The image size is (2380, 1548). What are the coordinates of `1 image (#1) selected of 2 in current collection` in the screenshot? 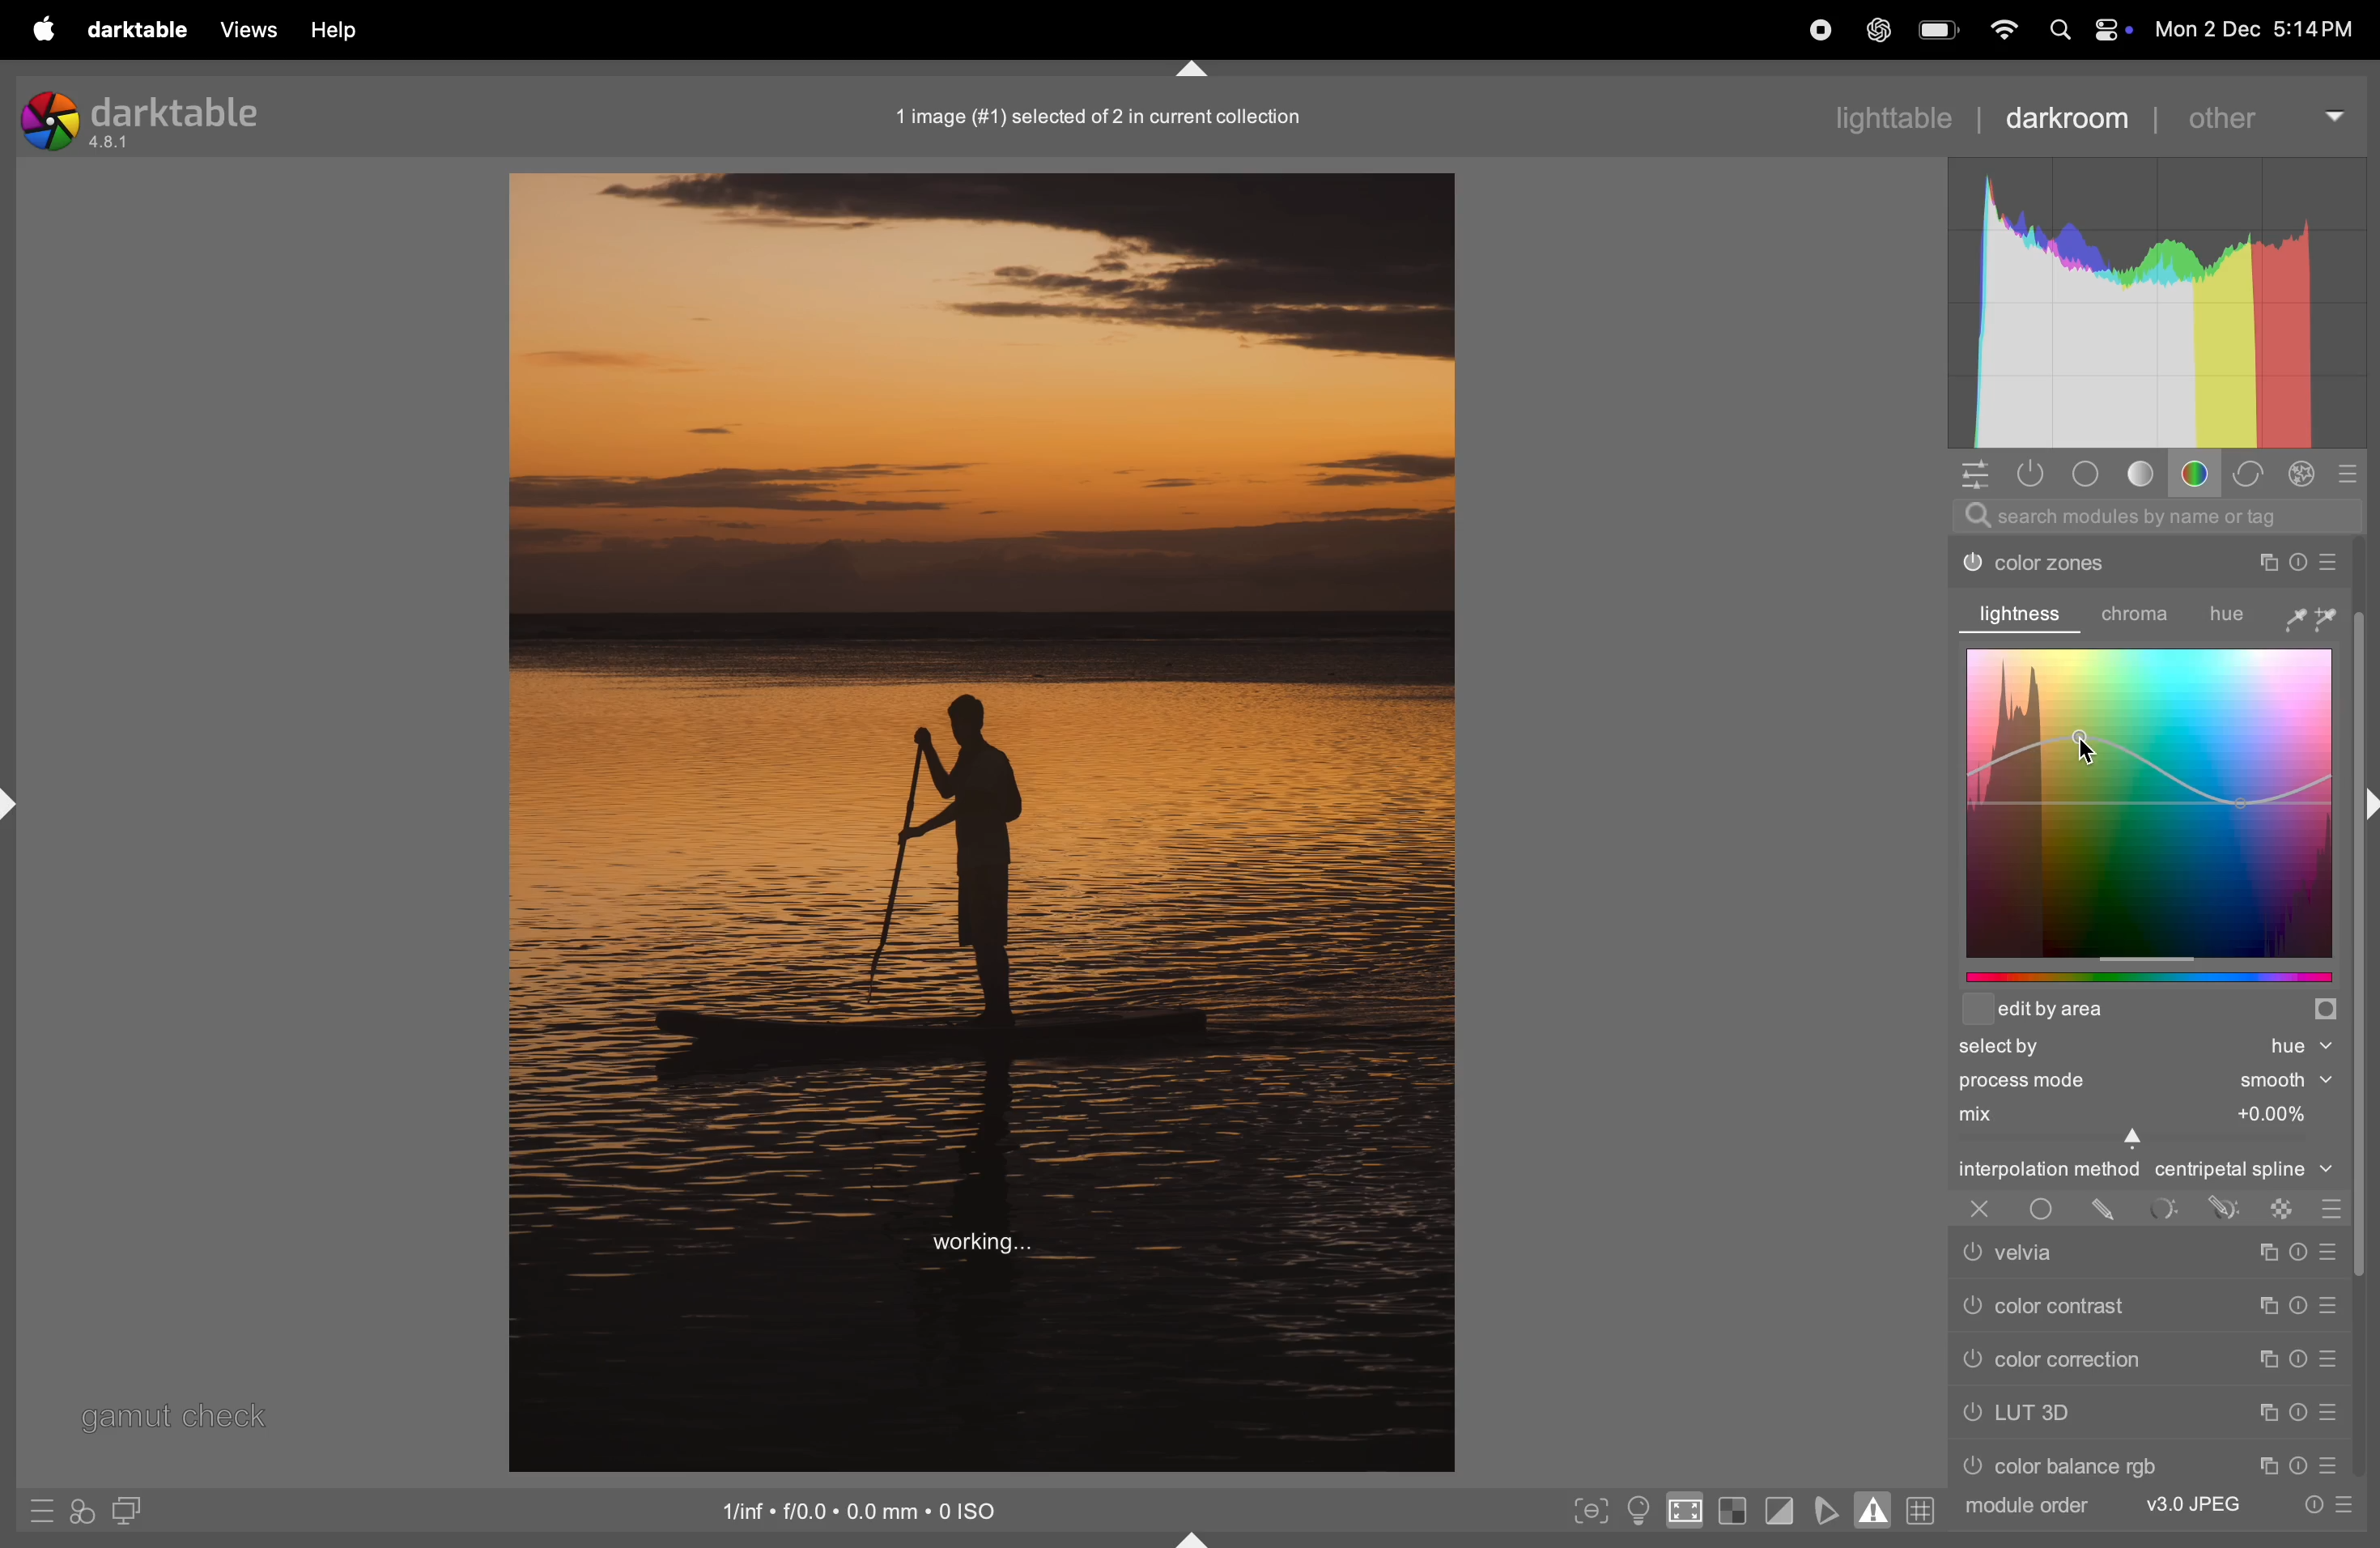 It's located at (1097, 119).